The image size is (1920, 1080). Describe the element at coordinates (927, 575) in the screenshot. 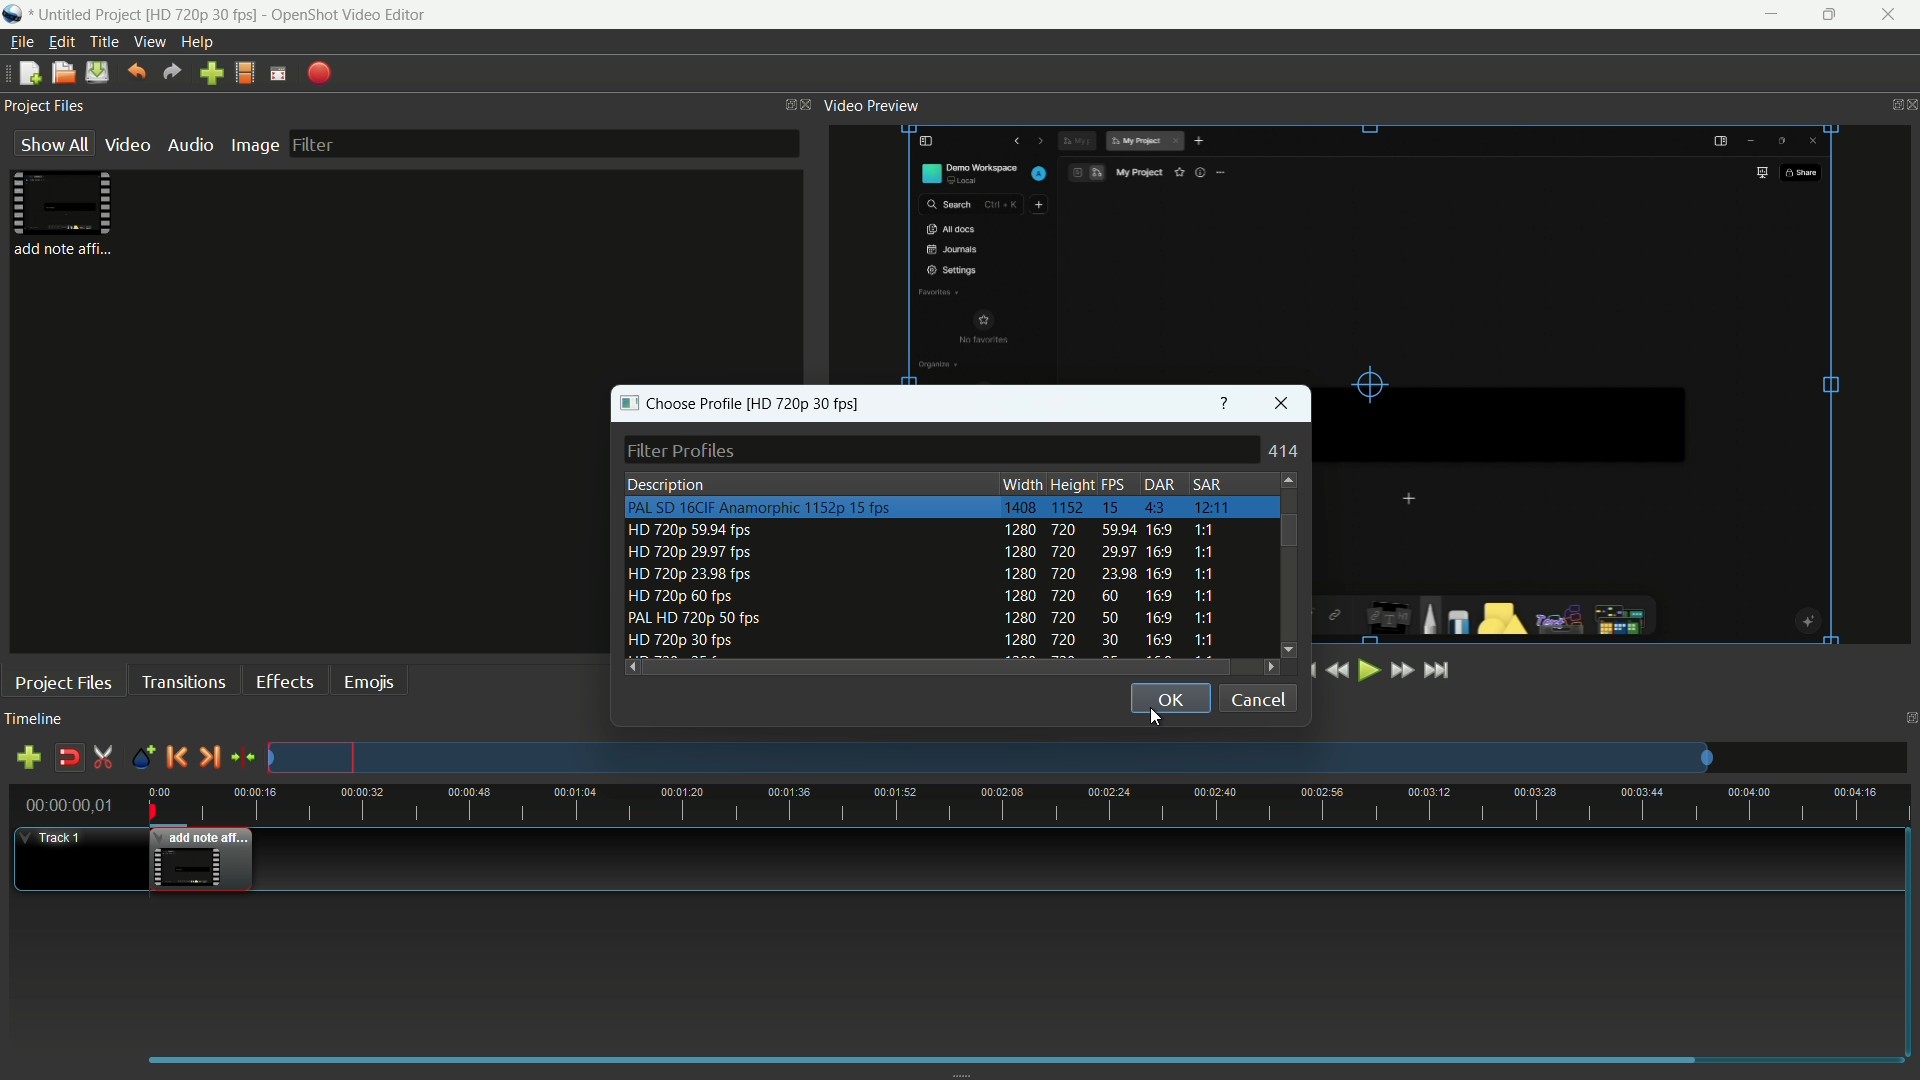

I see `profile-4` at that location.